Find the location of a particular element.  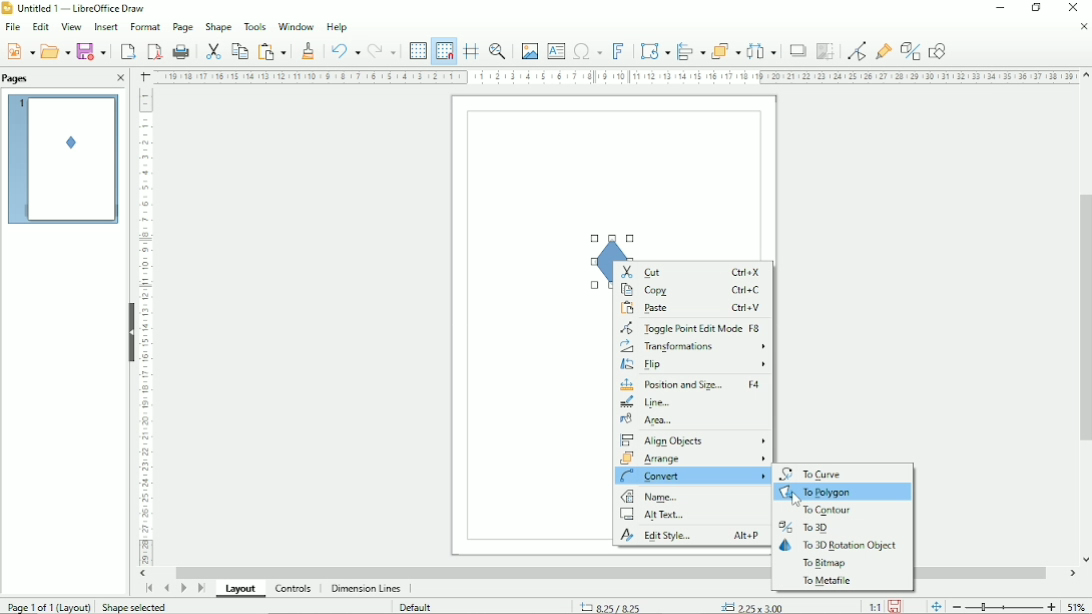

Layout is located at coordinates (239, 589).